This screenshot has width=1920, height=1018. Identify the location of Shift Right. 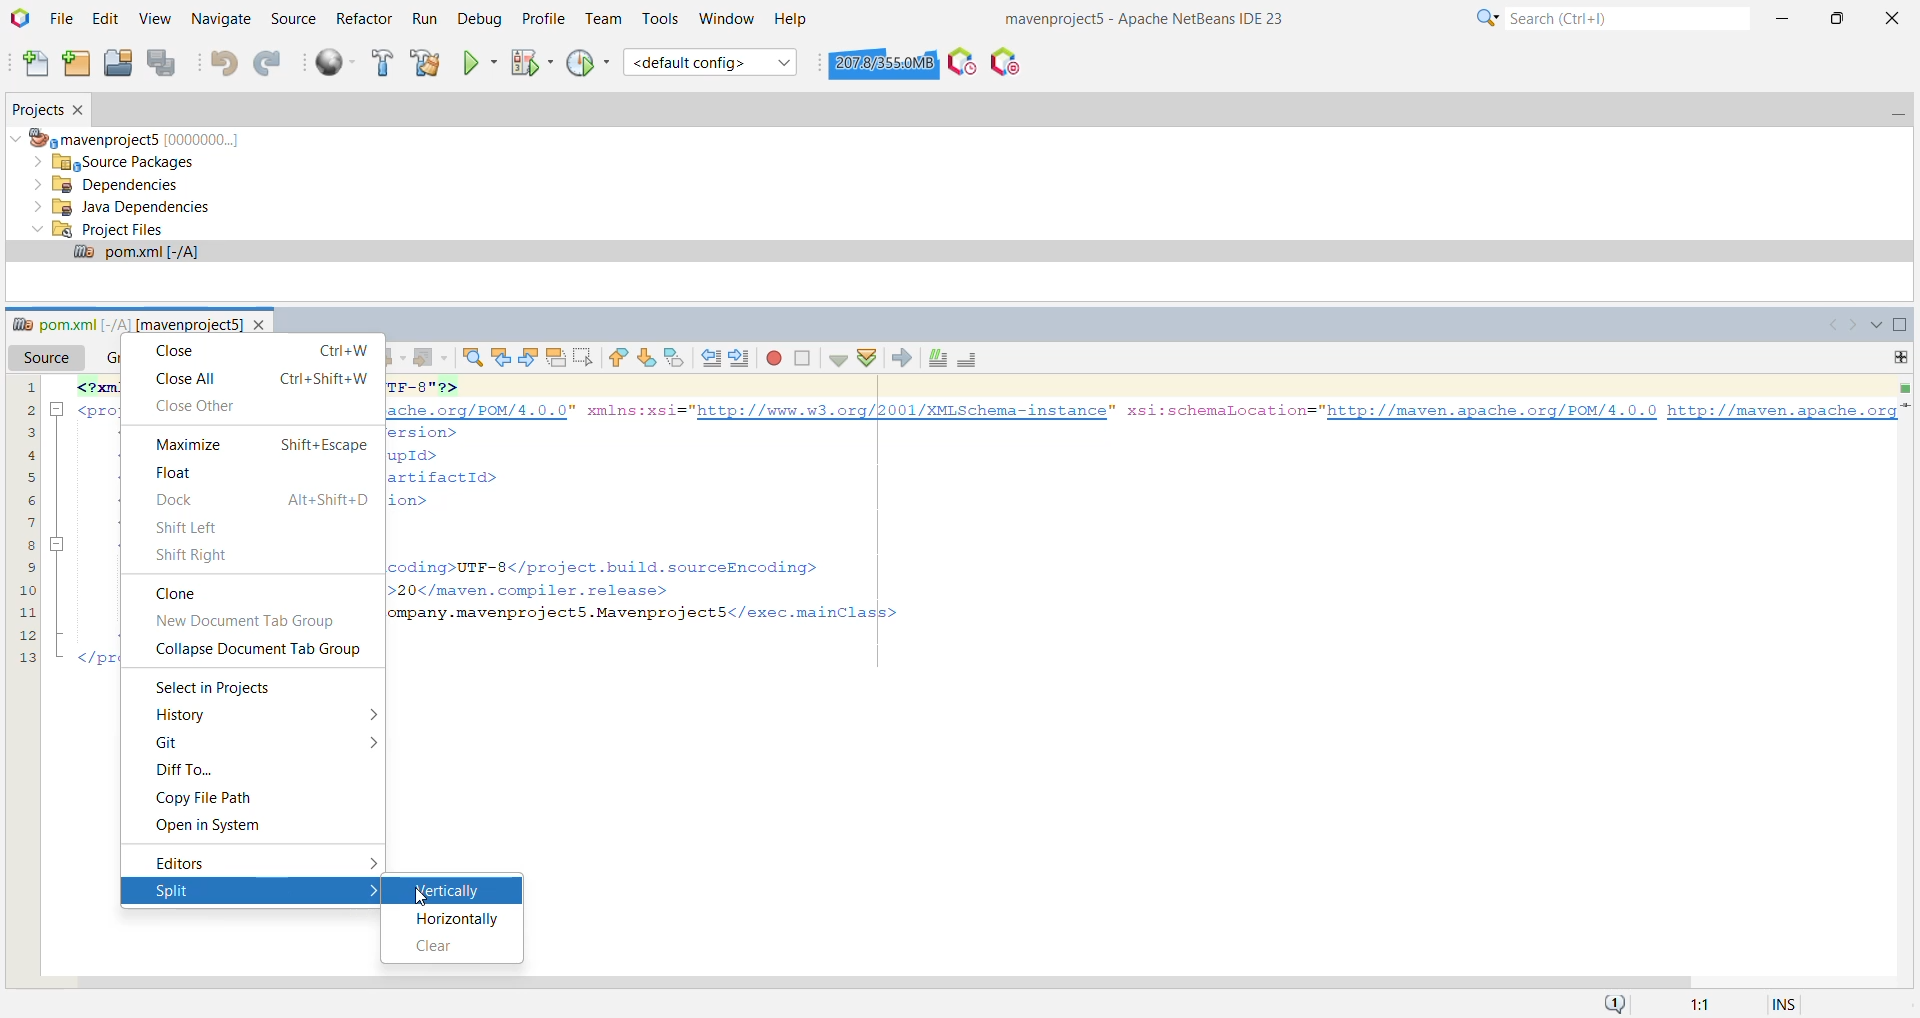
(195, 555).